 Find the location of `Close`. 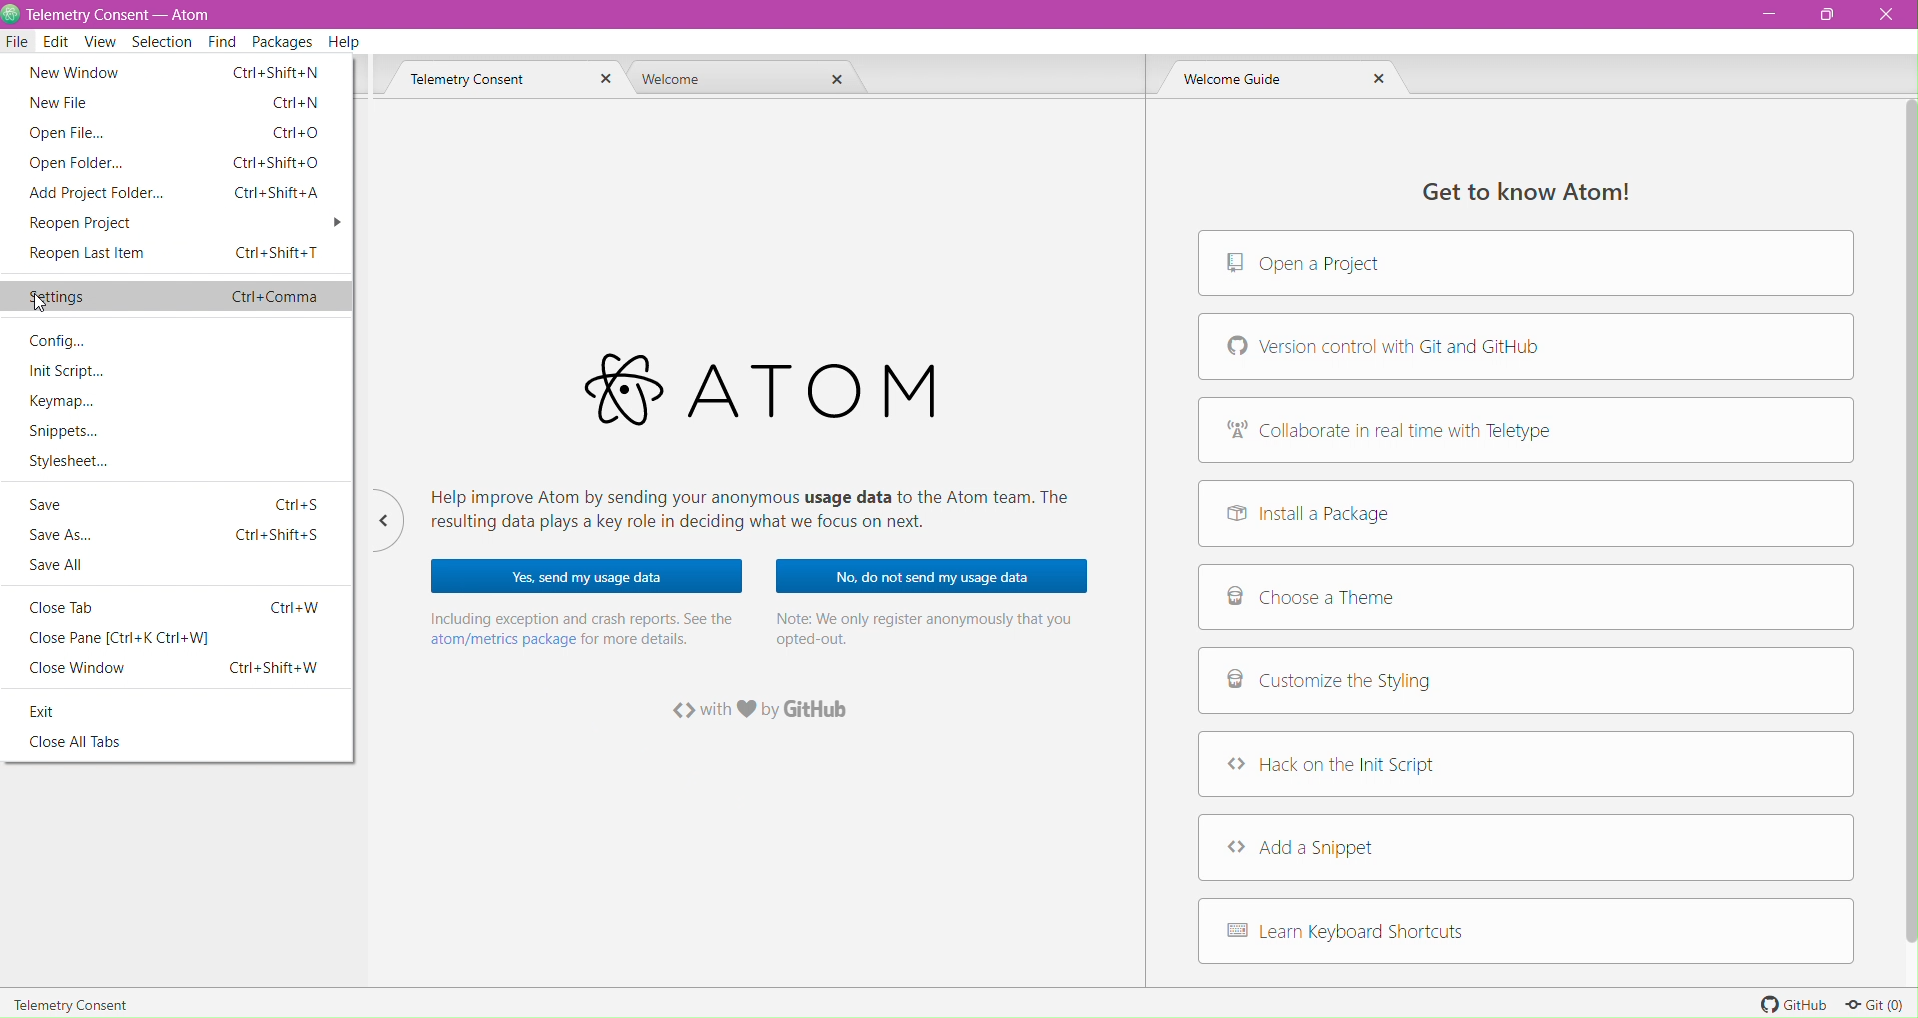

Close is located at coordinates (838, 79).